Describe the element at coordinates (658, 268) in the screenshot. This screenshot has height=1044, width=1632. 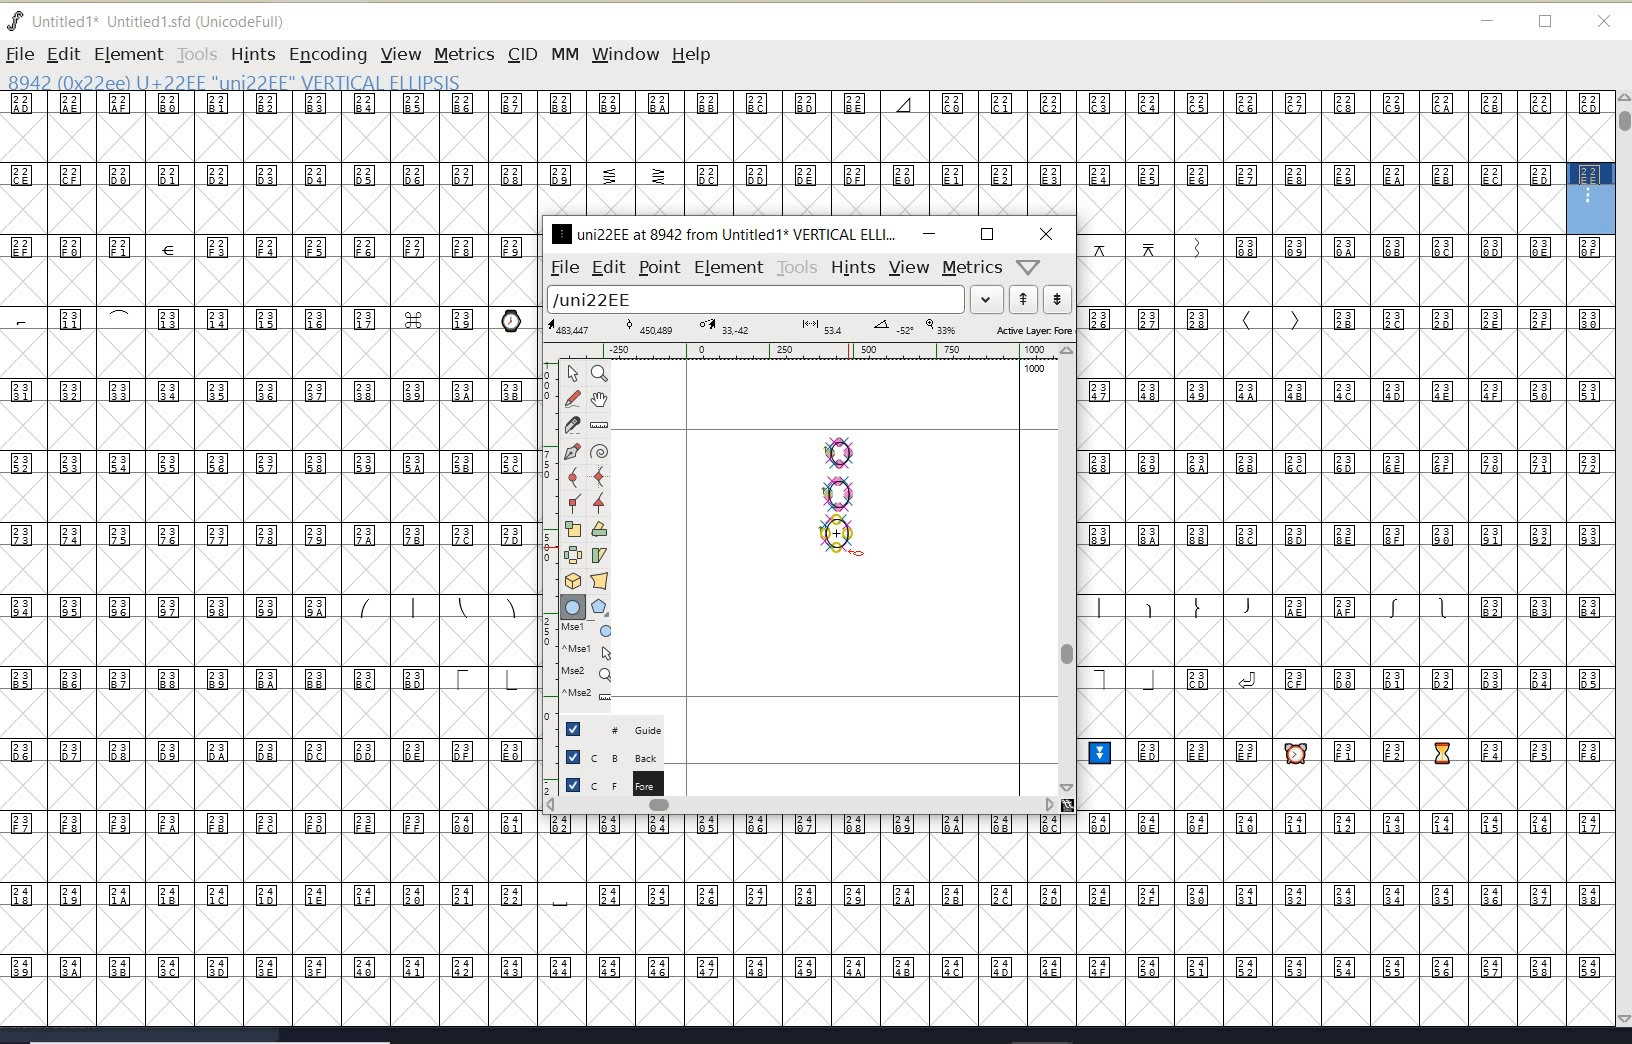
I see `point` at that location.